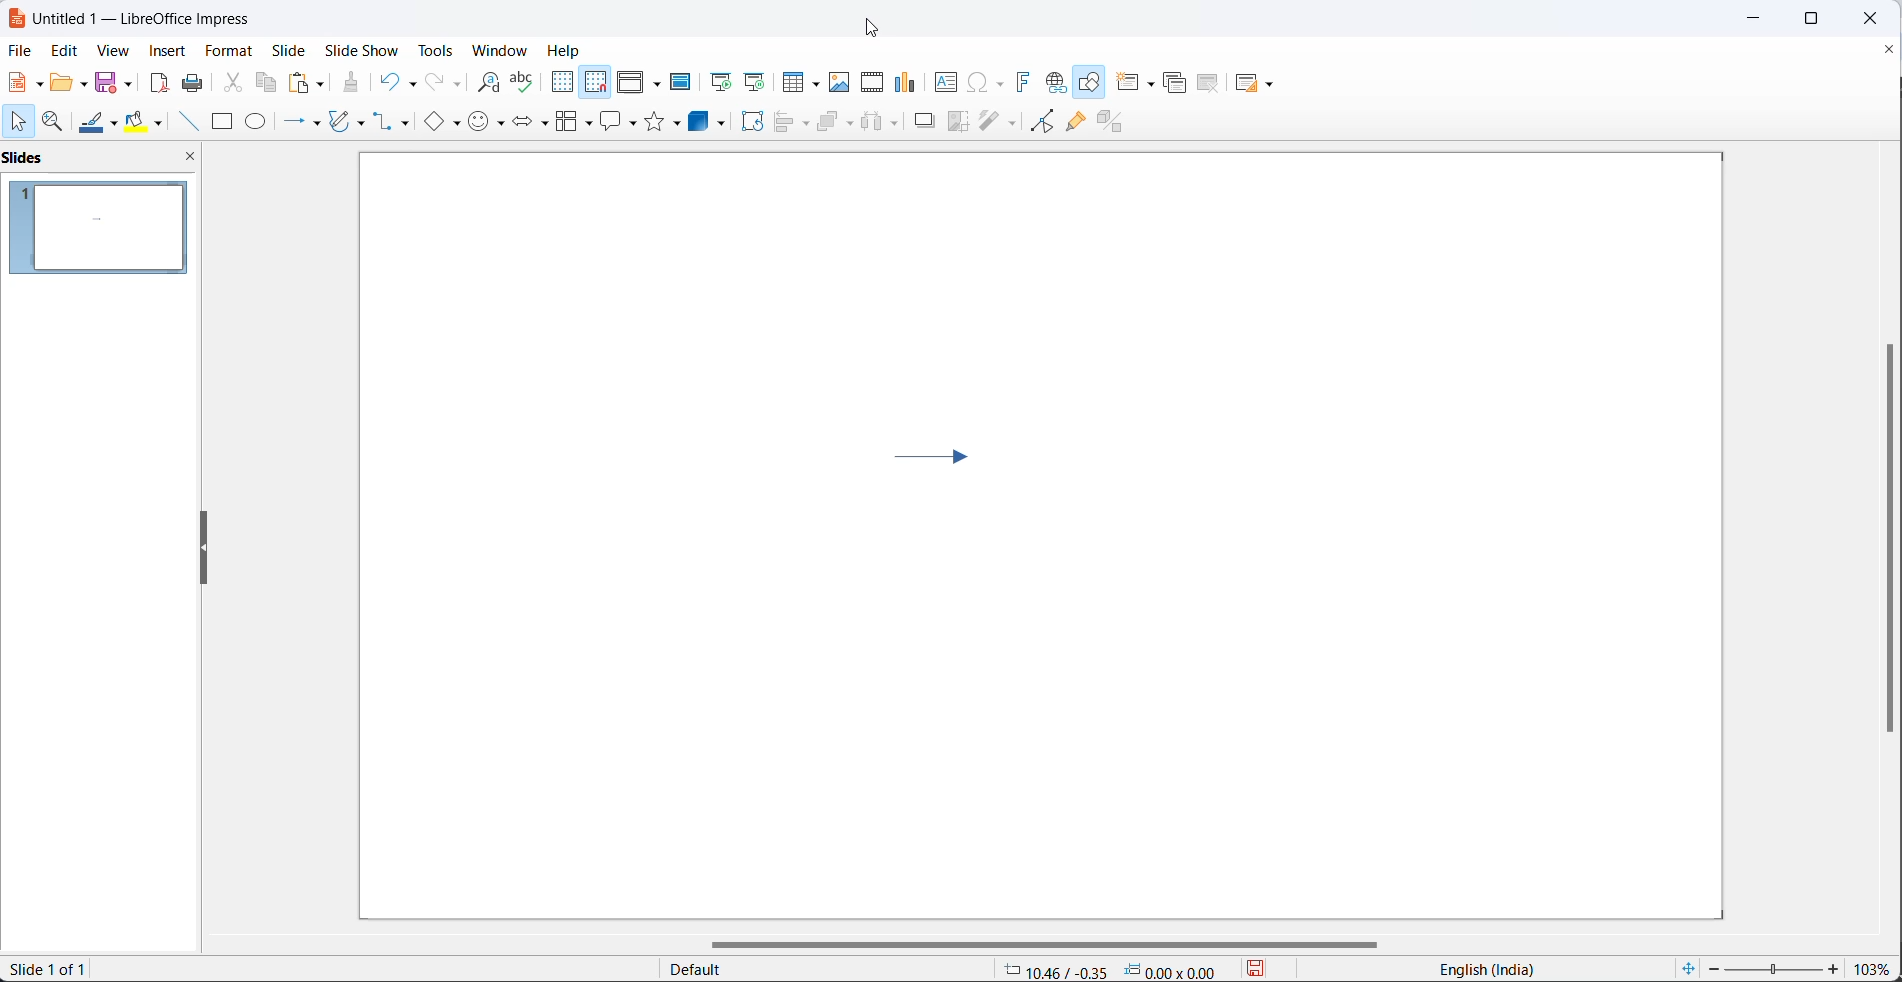 This screenshot has width=1902, height=982. What do you see at coordinates (172, 52) in the screenshot?
I see `insert ` at bounding box center [172, 52].